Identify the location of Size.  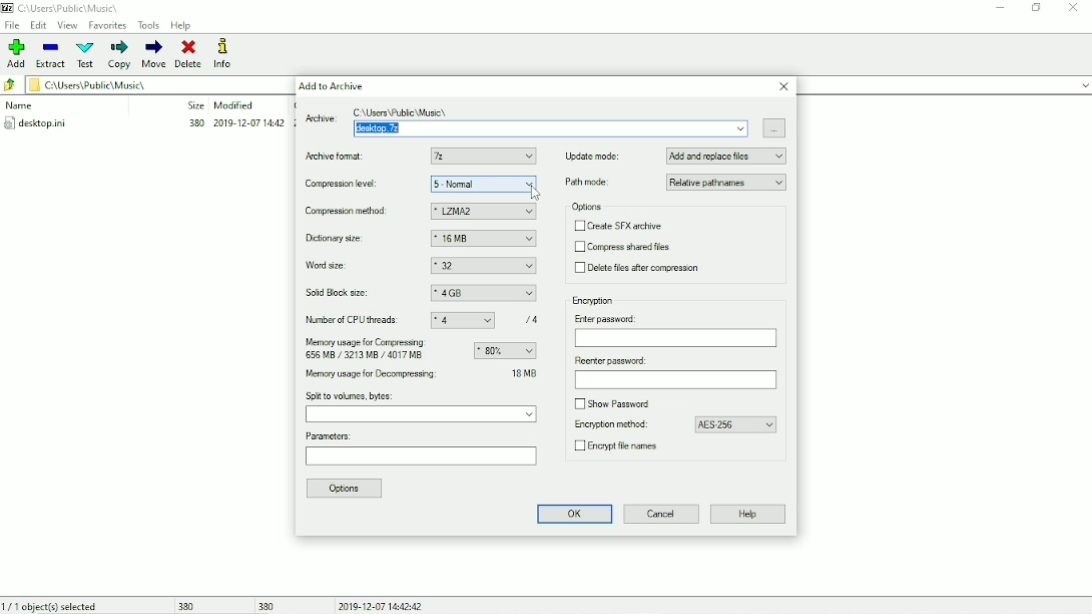
(195, 105).